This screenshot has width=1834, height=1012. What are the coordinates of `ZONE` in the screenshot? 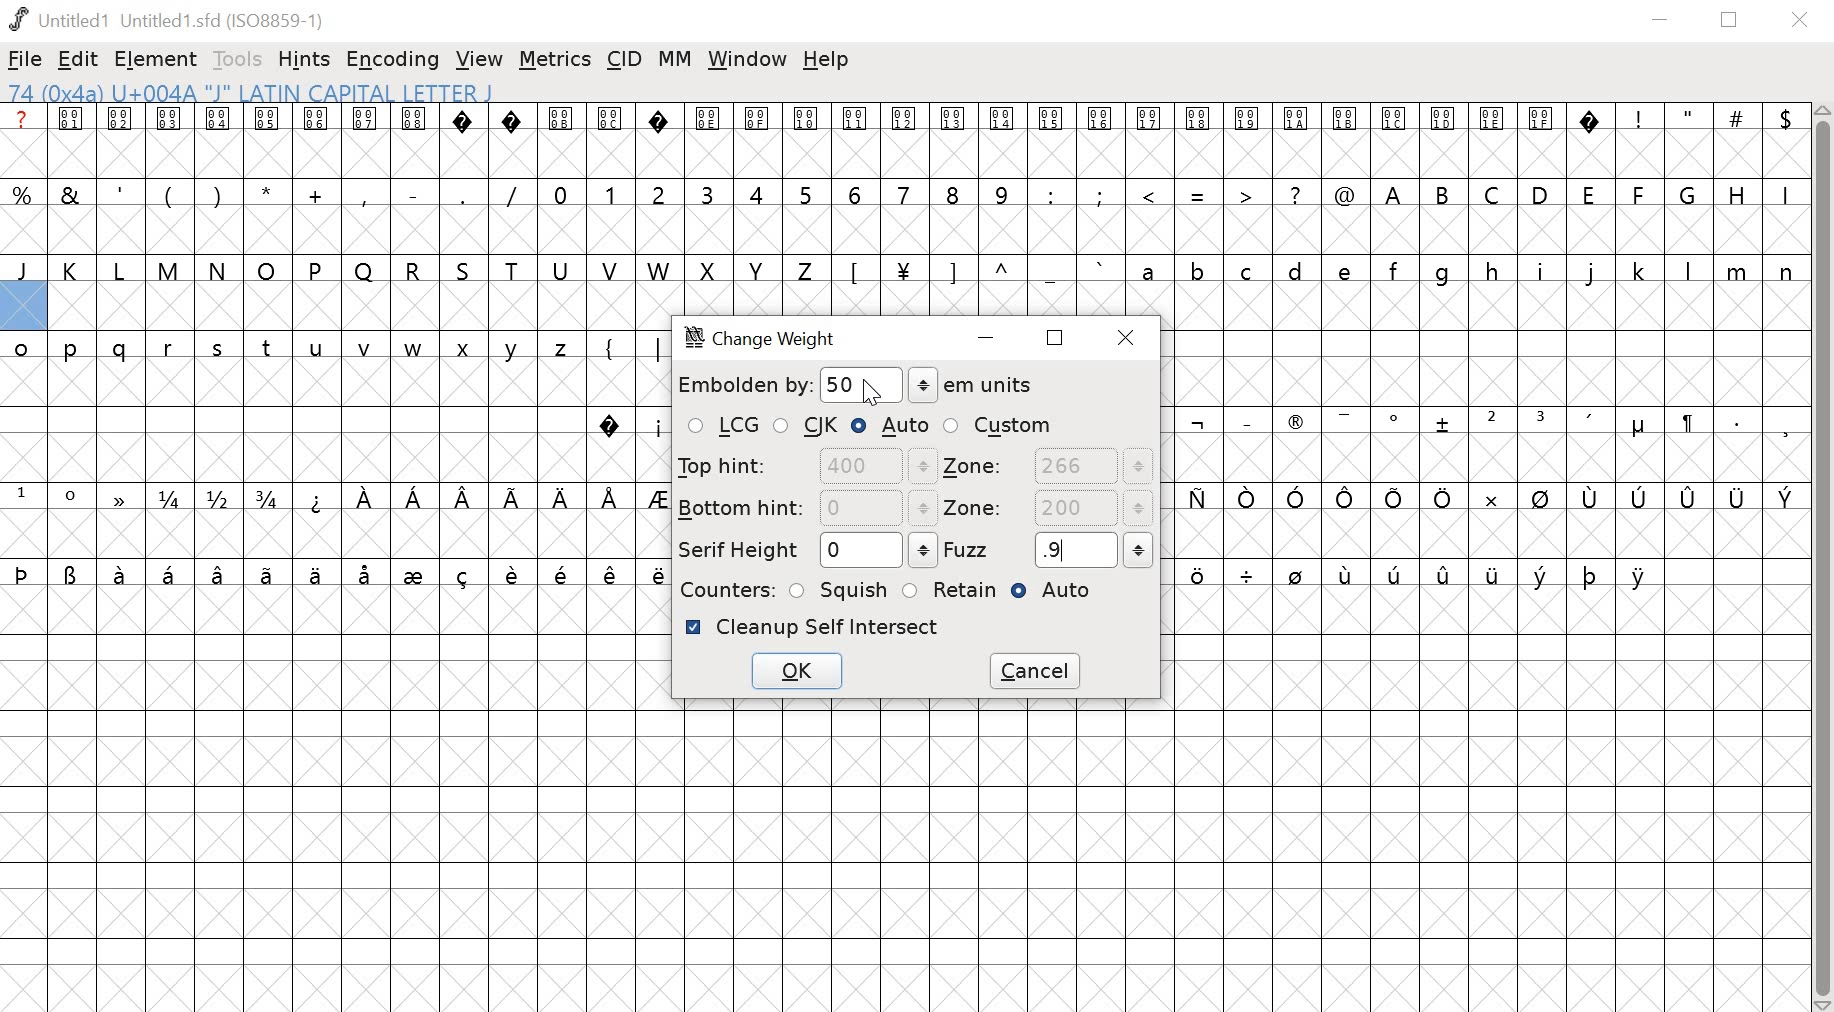 It's located at (1048, 467).